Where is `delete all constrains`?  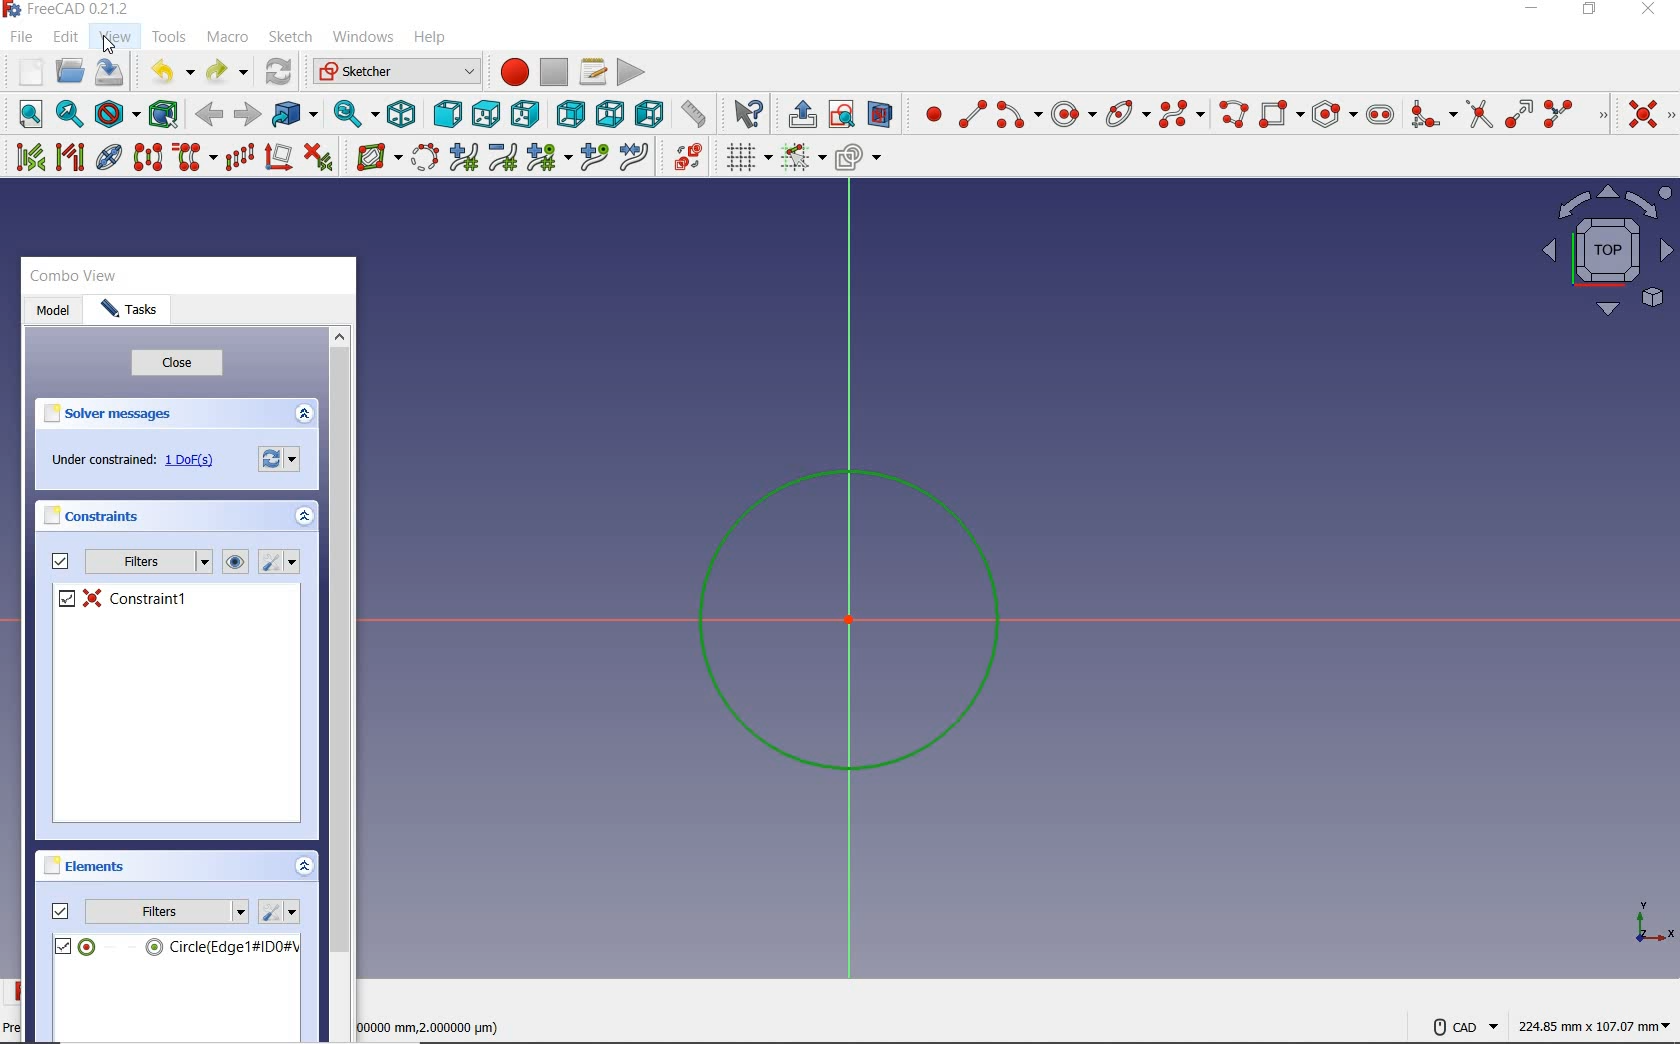 delete all constrains is located at coordinates (317, 157).